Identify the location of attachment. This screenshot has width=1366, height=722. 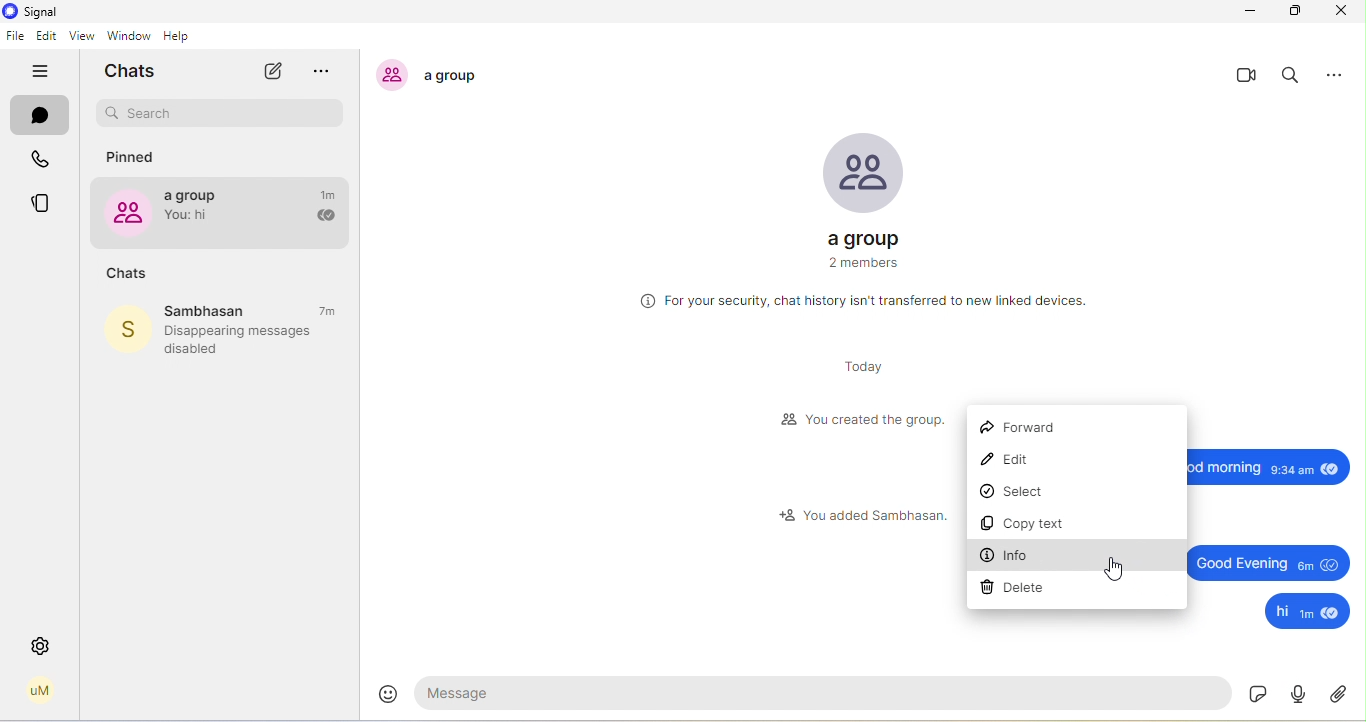
(1340, 693).